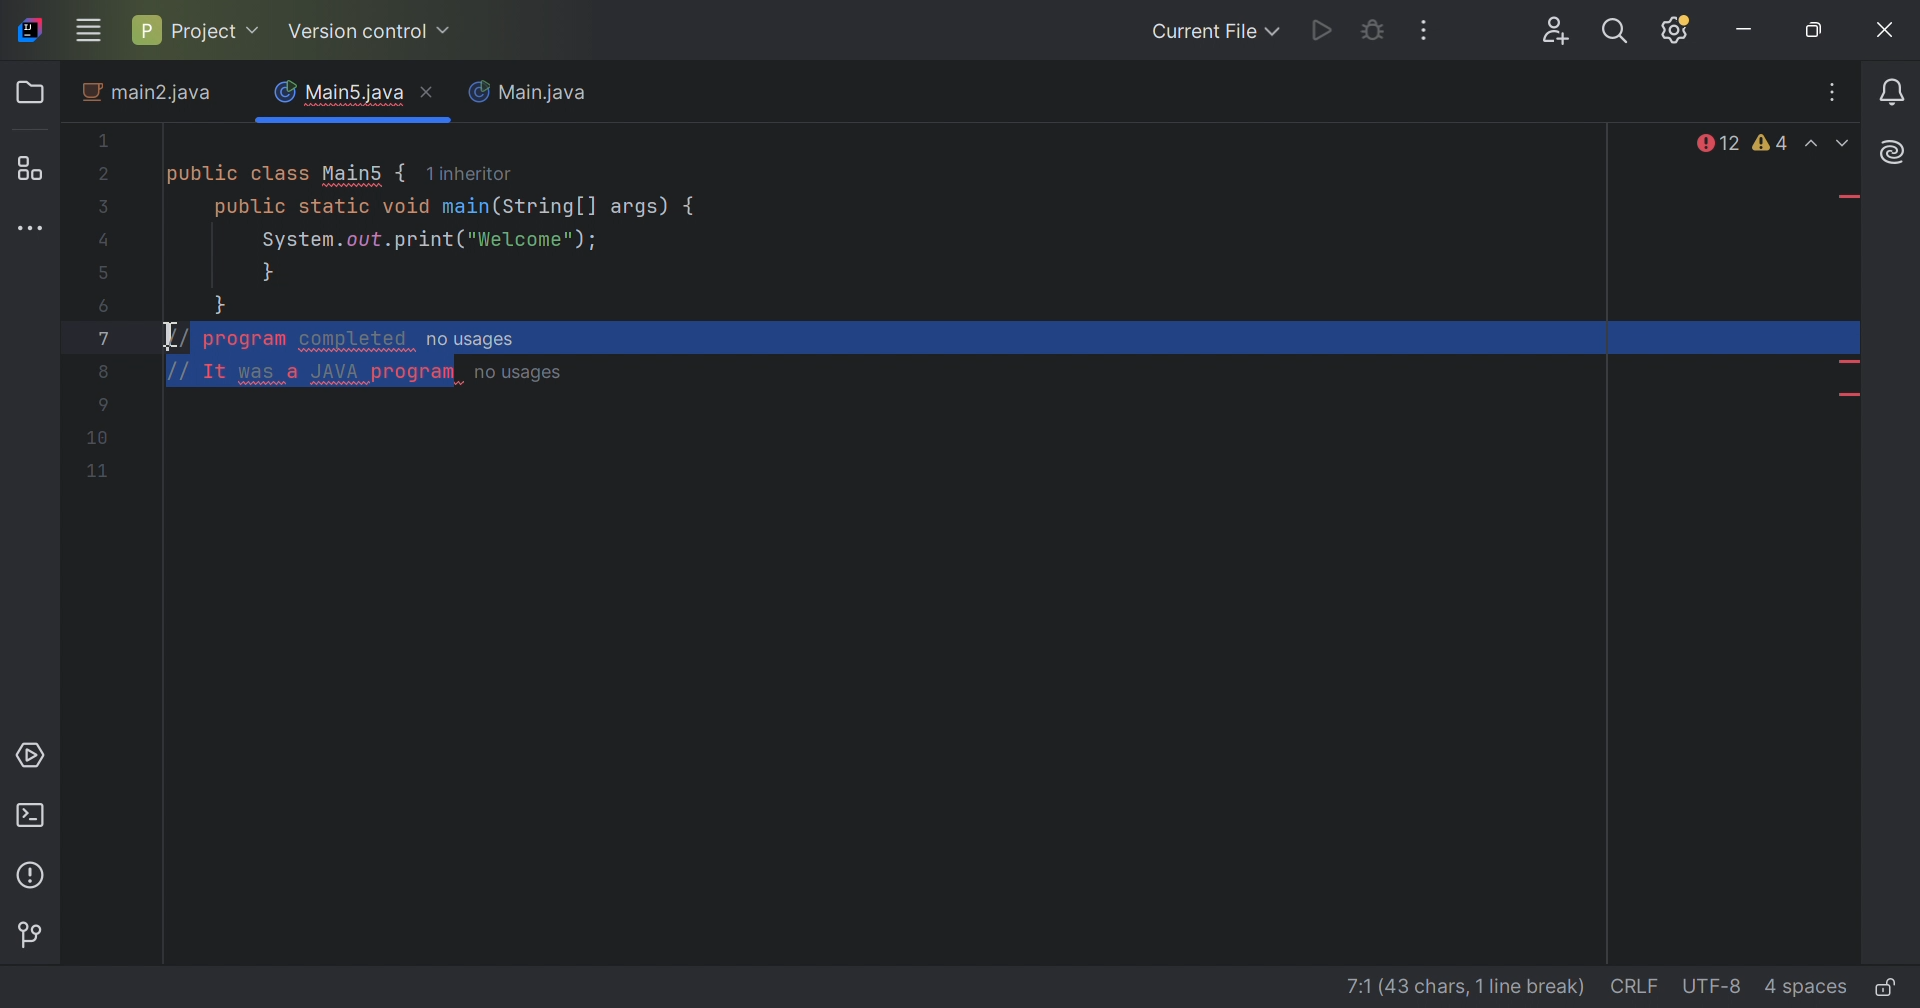 The height and width of the screenshot is (1008, 1920). I want to click on Code with me, so click(1557, 31).